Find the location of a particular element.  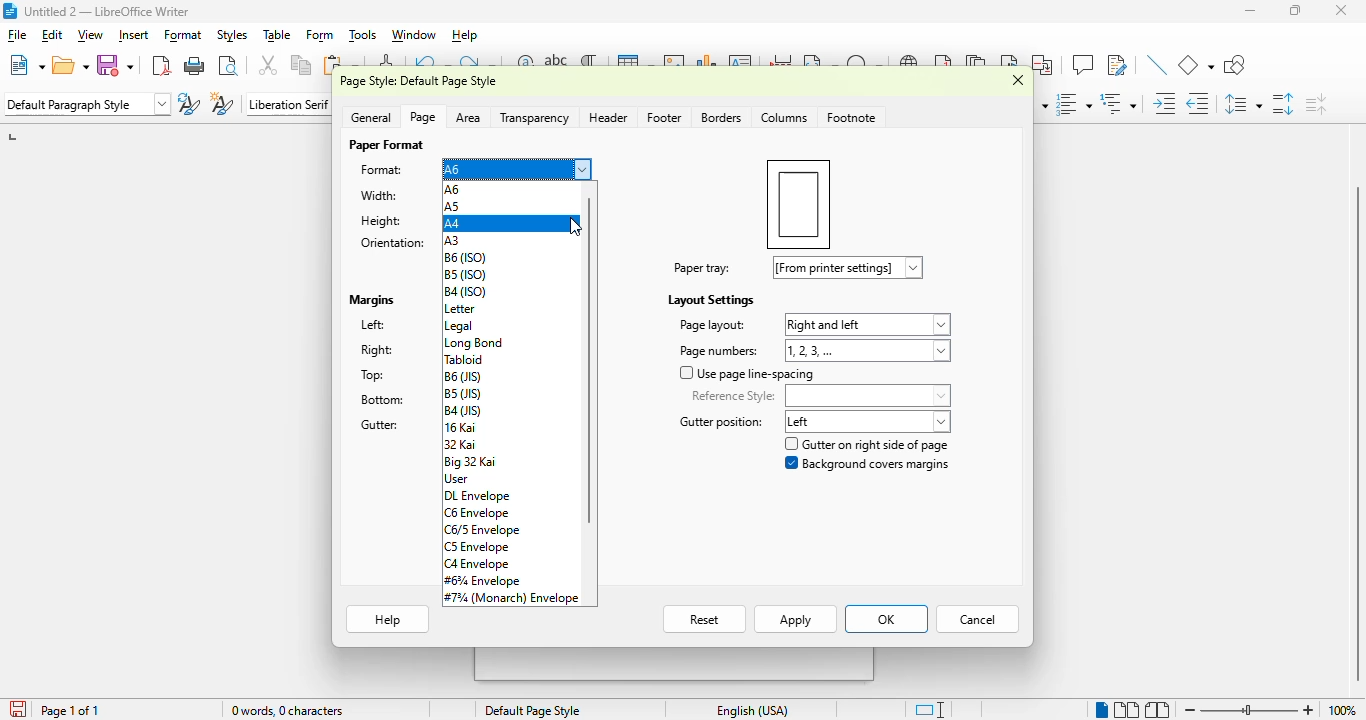

zoom slider is located at coordinates (1251, 709).